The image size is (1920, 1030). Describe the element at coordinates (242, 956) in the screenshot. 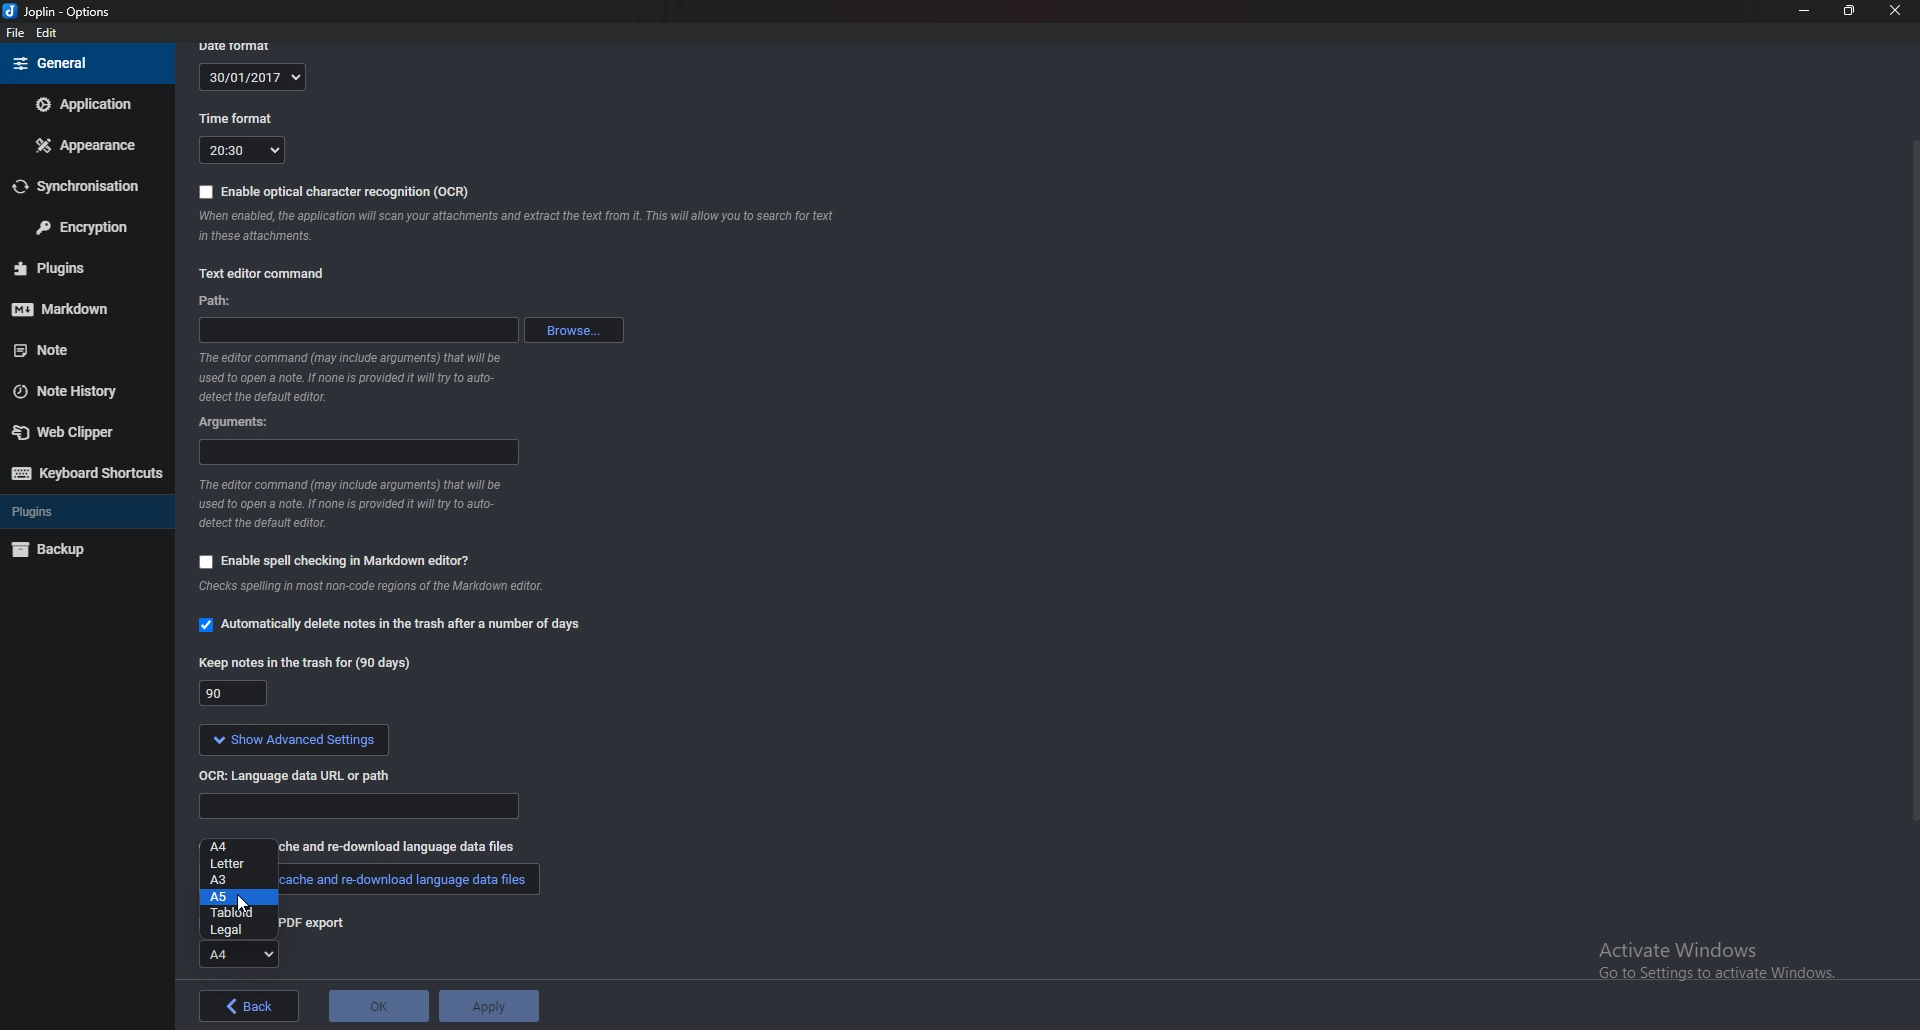

I see `A4` at that location.